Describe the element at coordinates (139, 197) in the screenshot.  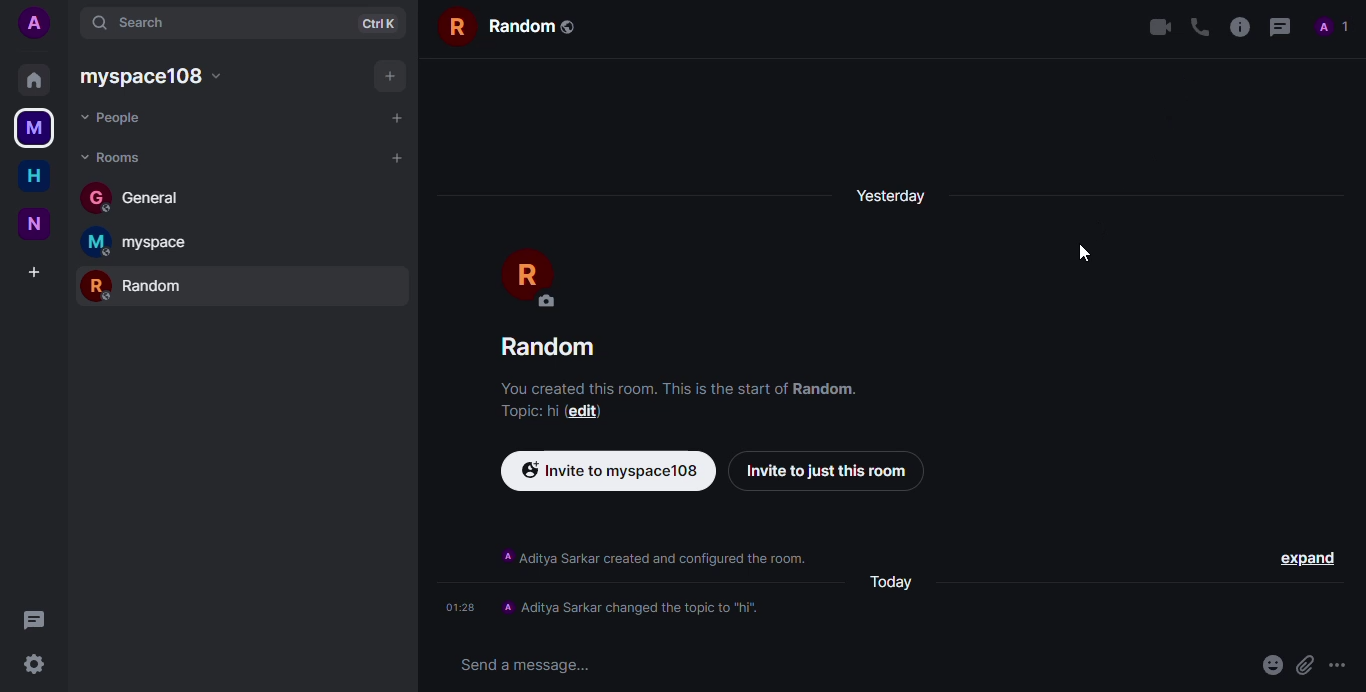
I see `general` at that location.